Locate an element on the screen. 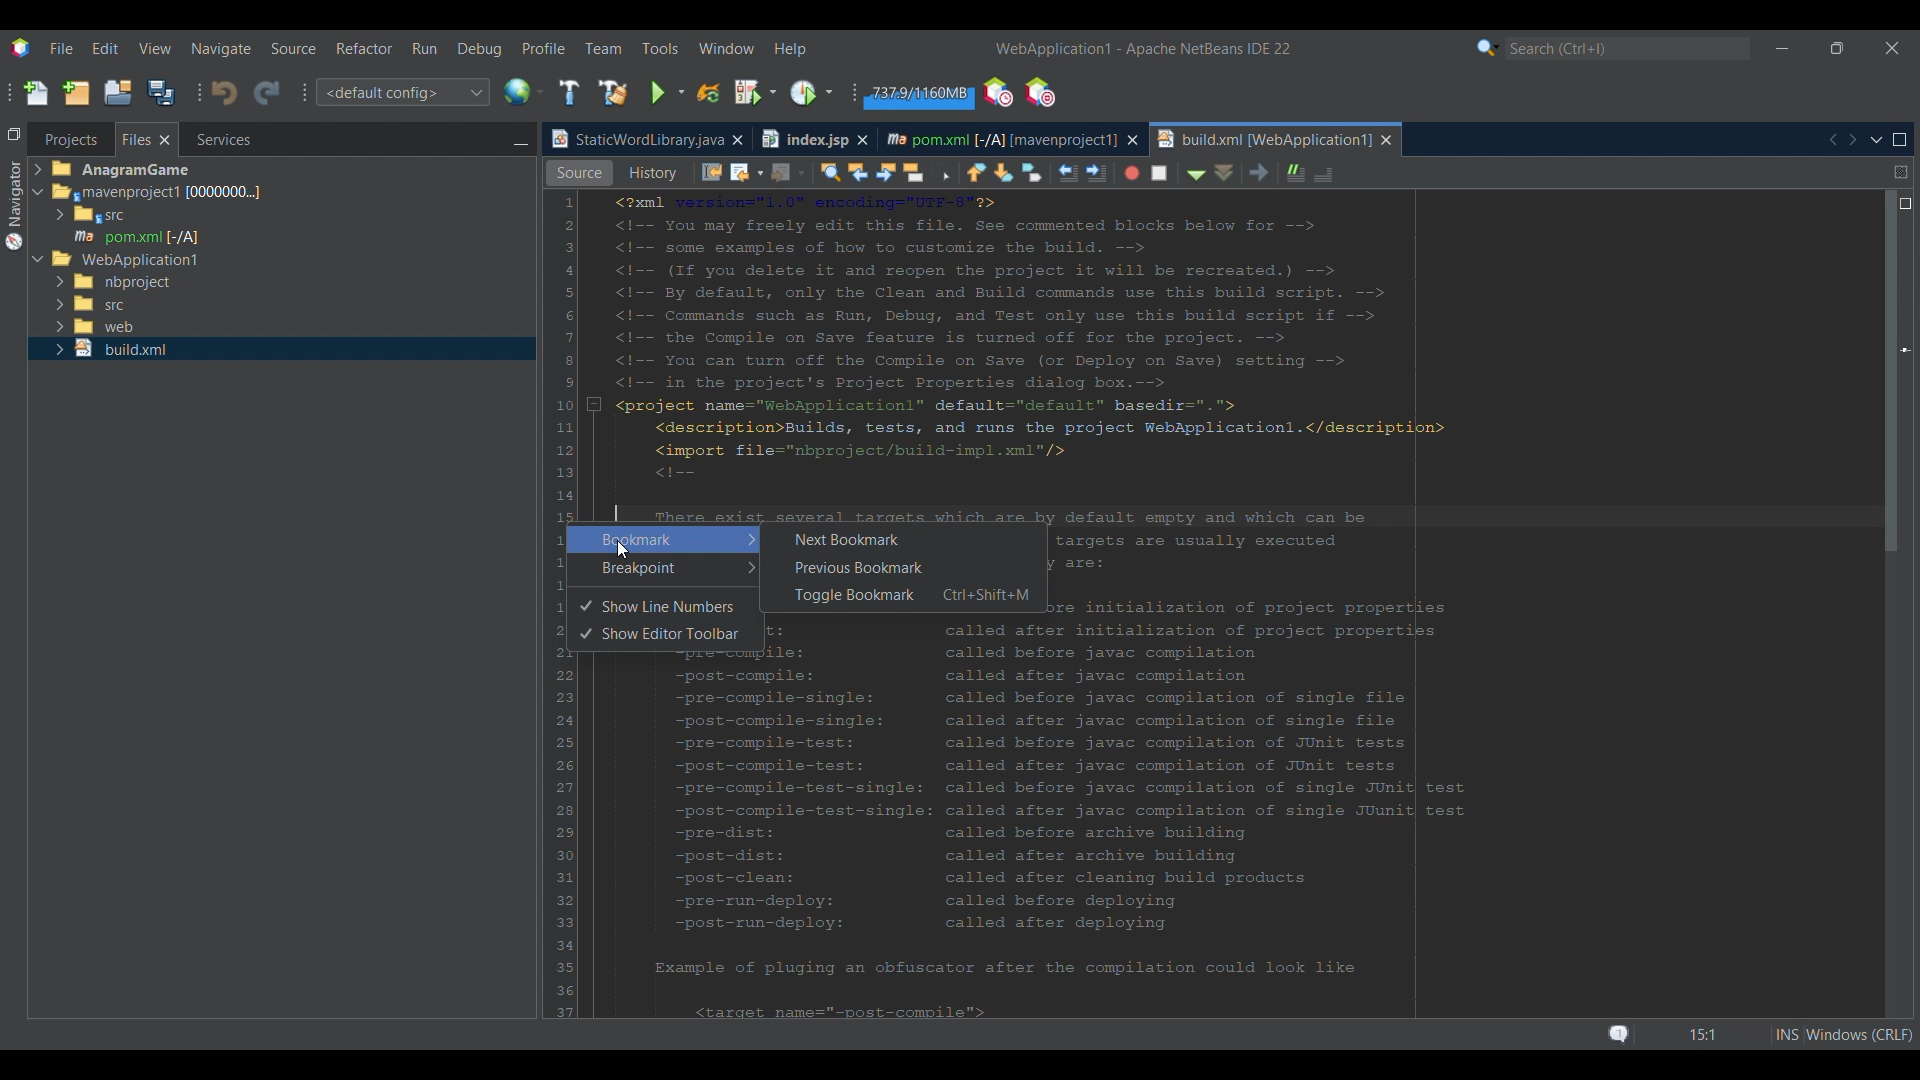  Find selection is located at coordinates (1005, 172).